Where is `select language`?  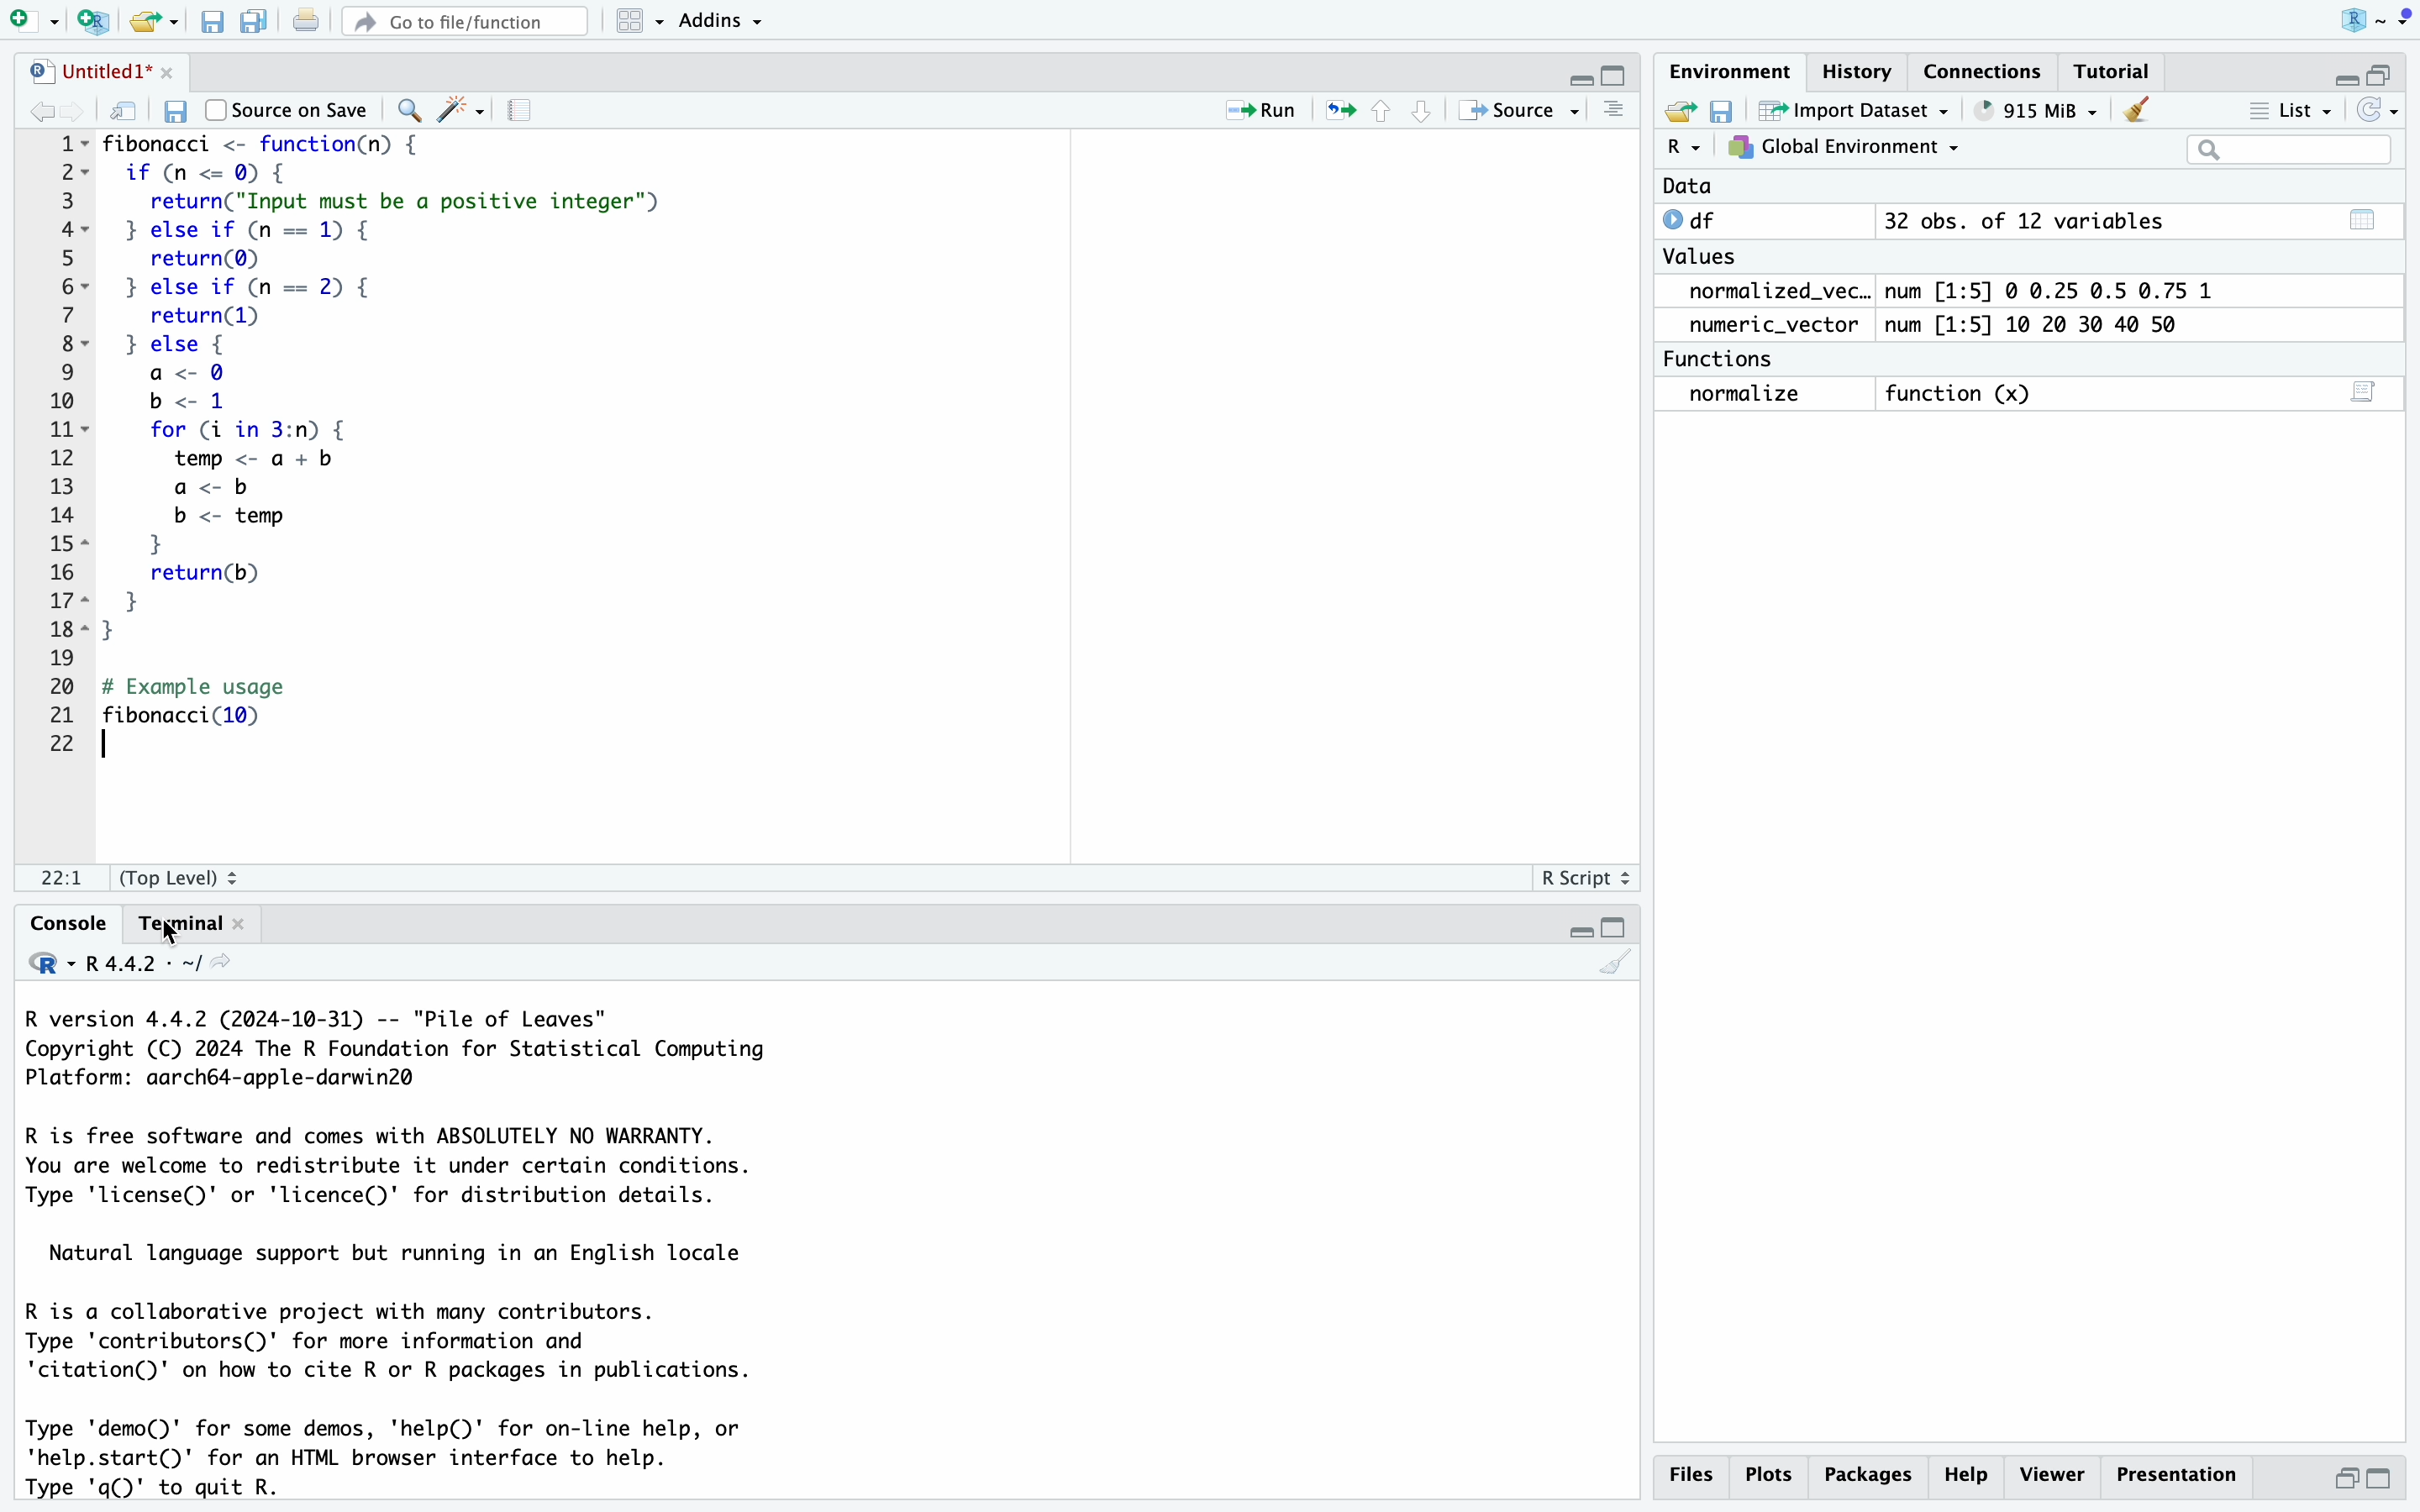
select language is located at coordinates (39, 967).